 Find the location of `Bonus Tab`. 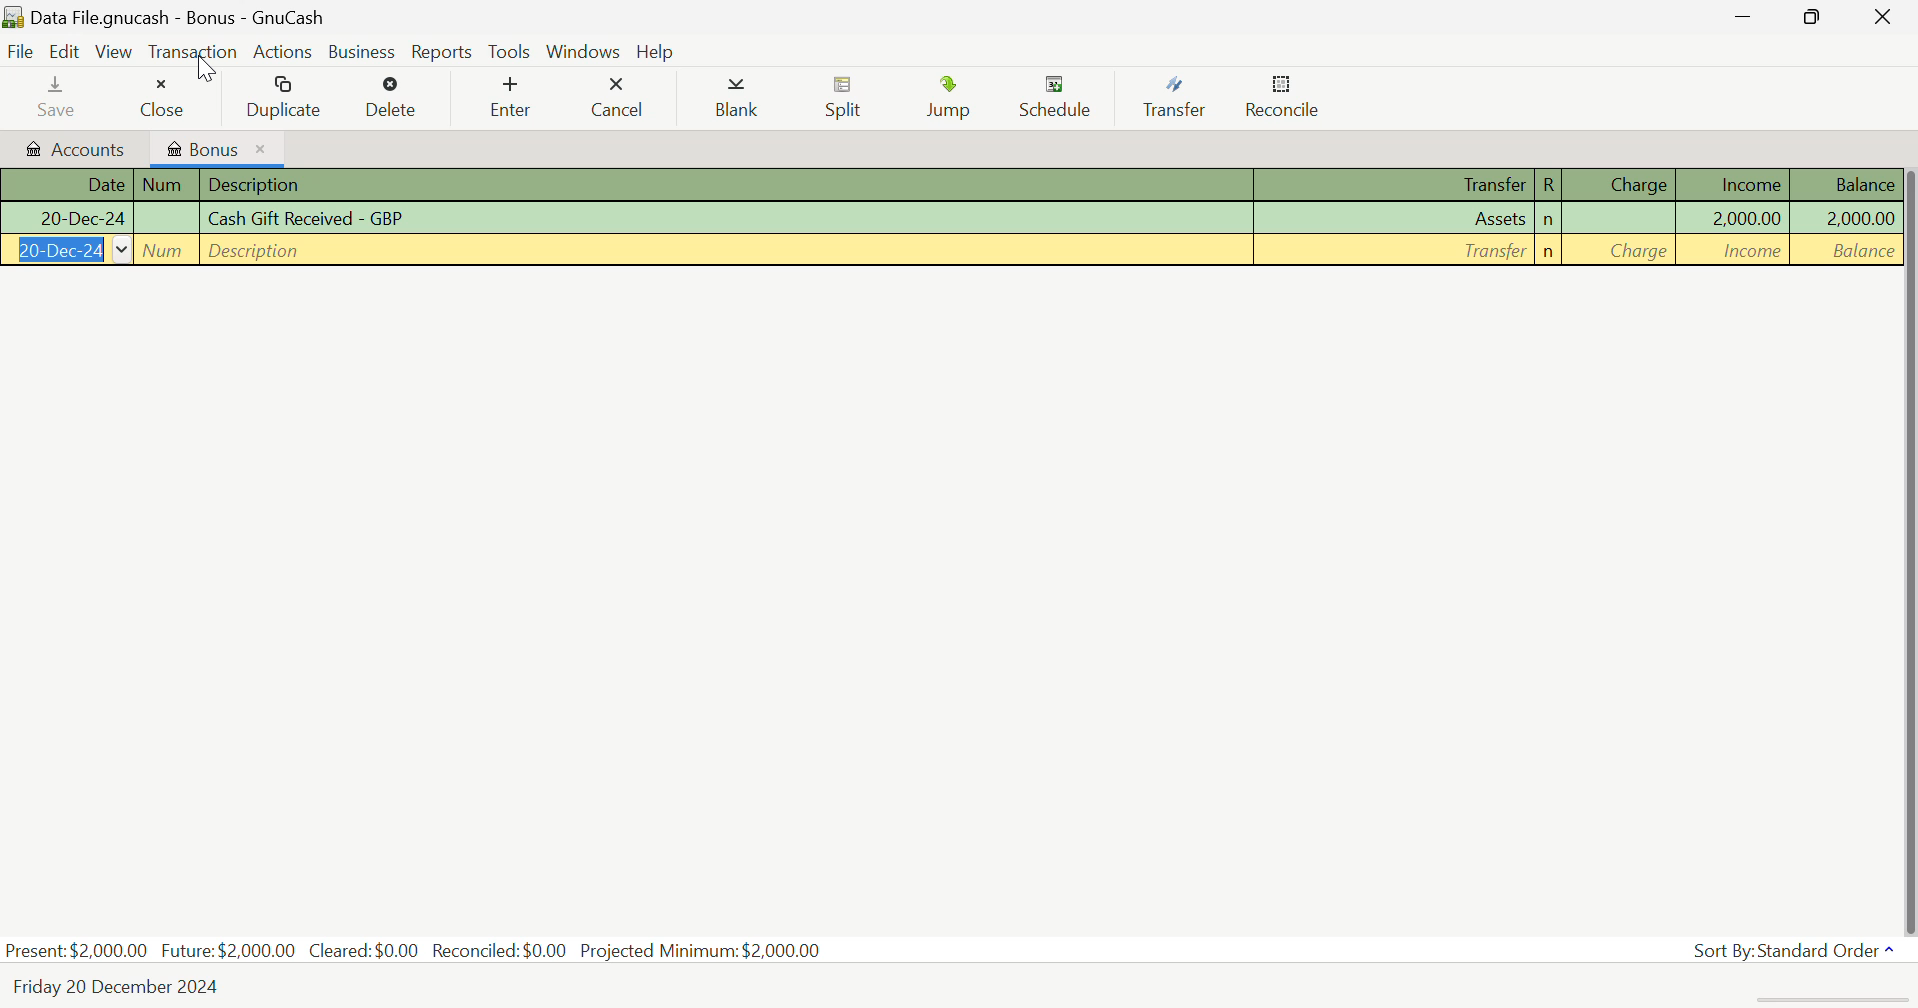

Bonus Tab is located at coordinates (216, 146).